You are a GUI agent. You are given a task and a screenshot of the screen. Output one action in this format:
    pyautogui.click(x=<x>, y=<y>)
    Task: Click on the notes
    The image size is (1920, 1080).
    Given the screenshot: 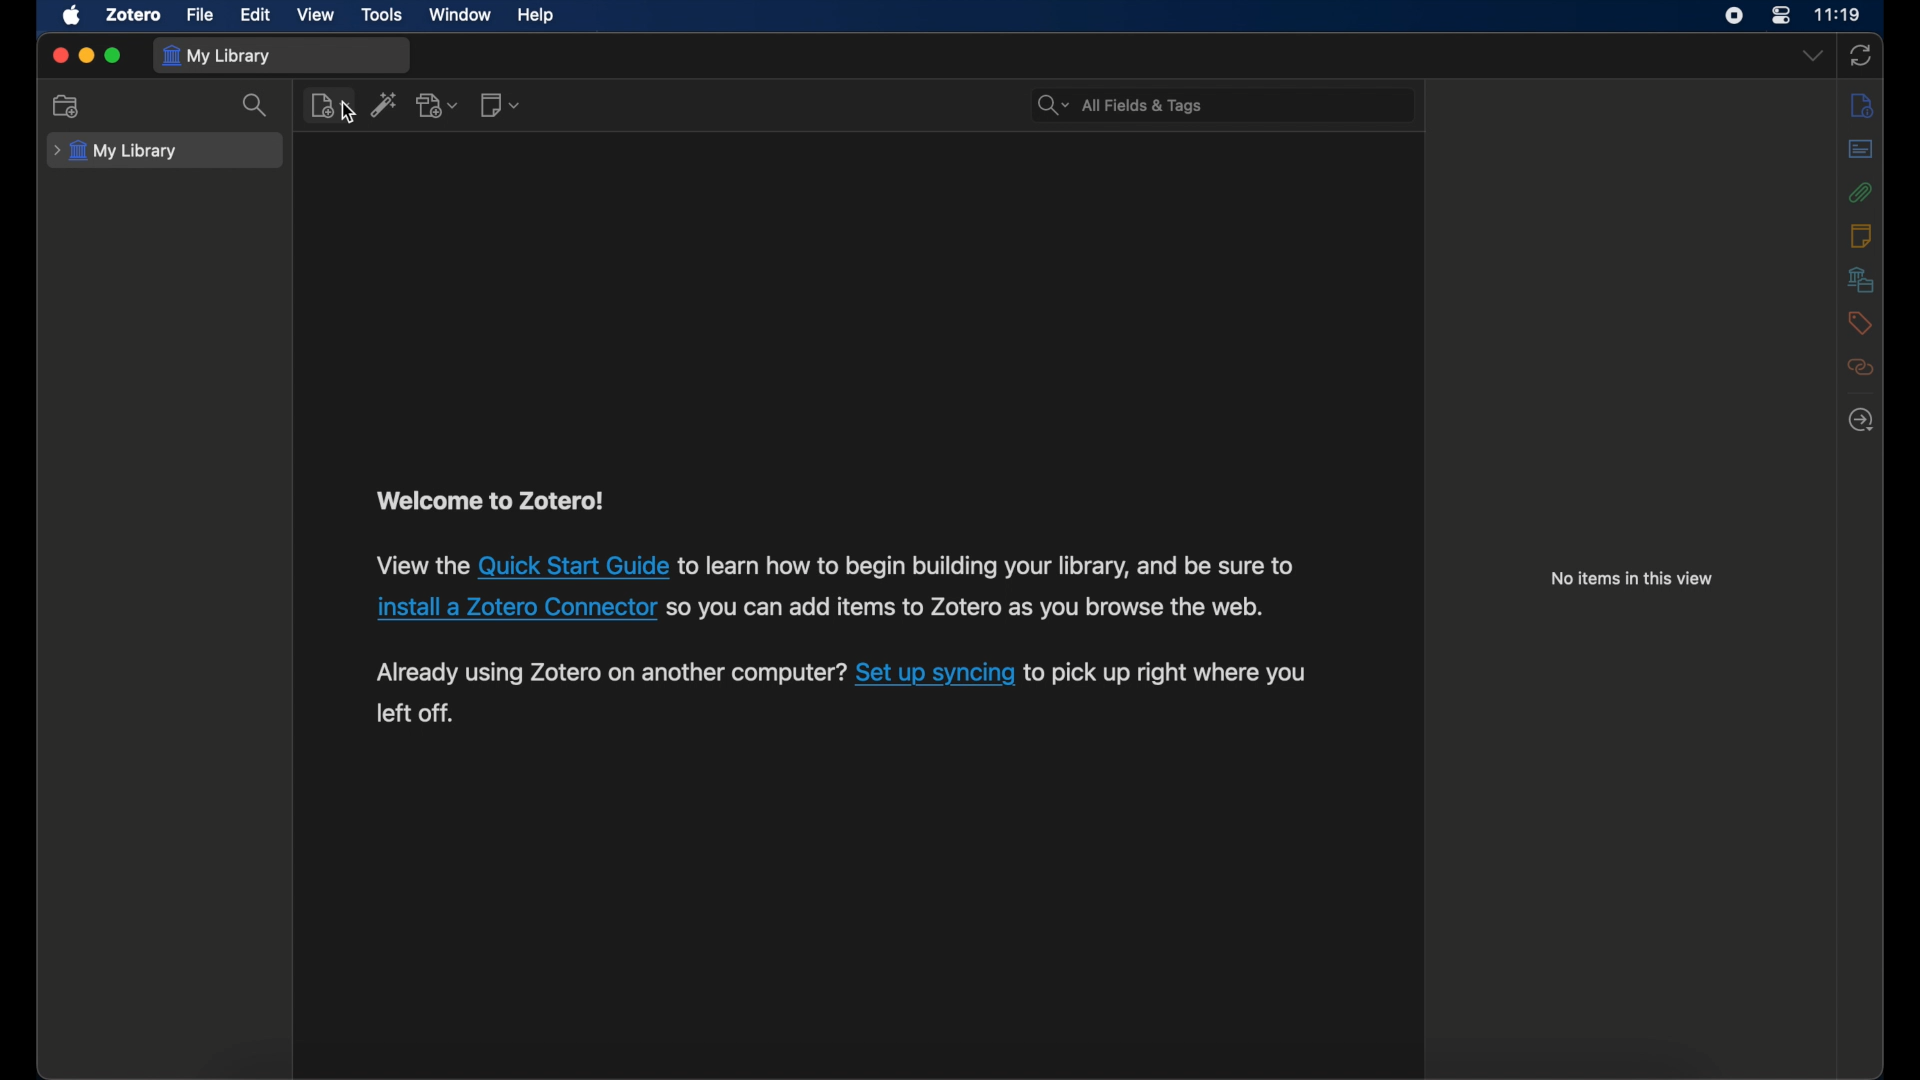 What is the action you would take?
    pyautogui.click(x=1860, y=236)
    